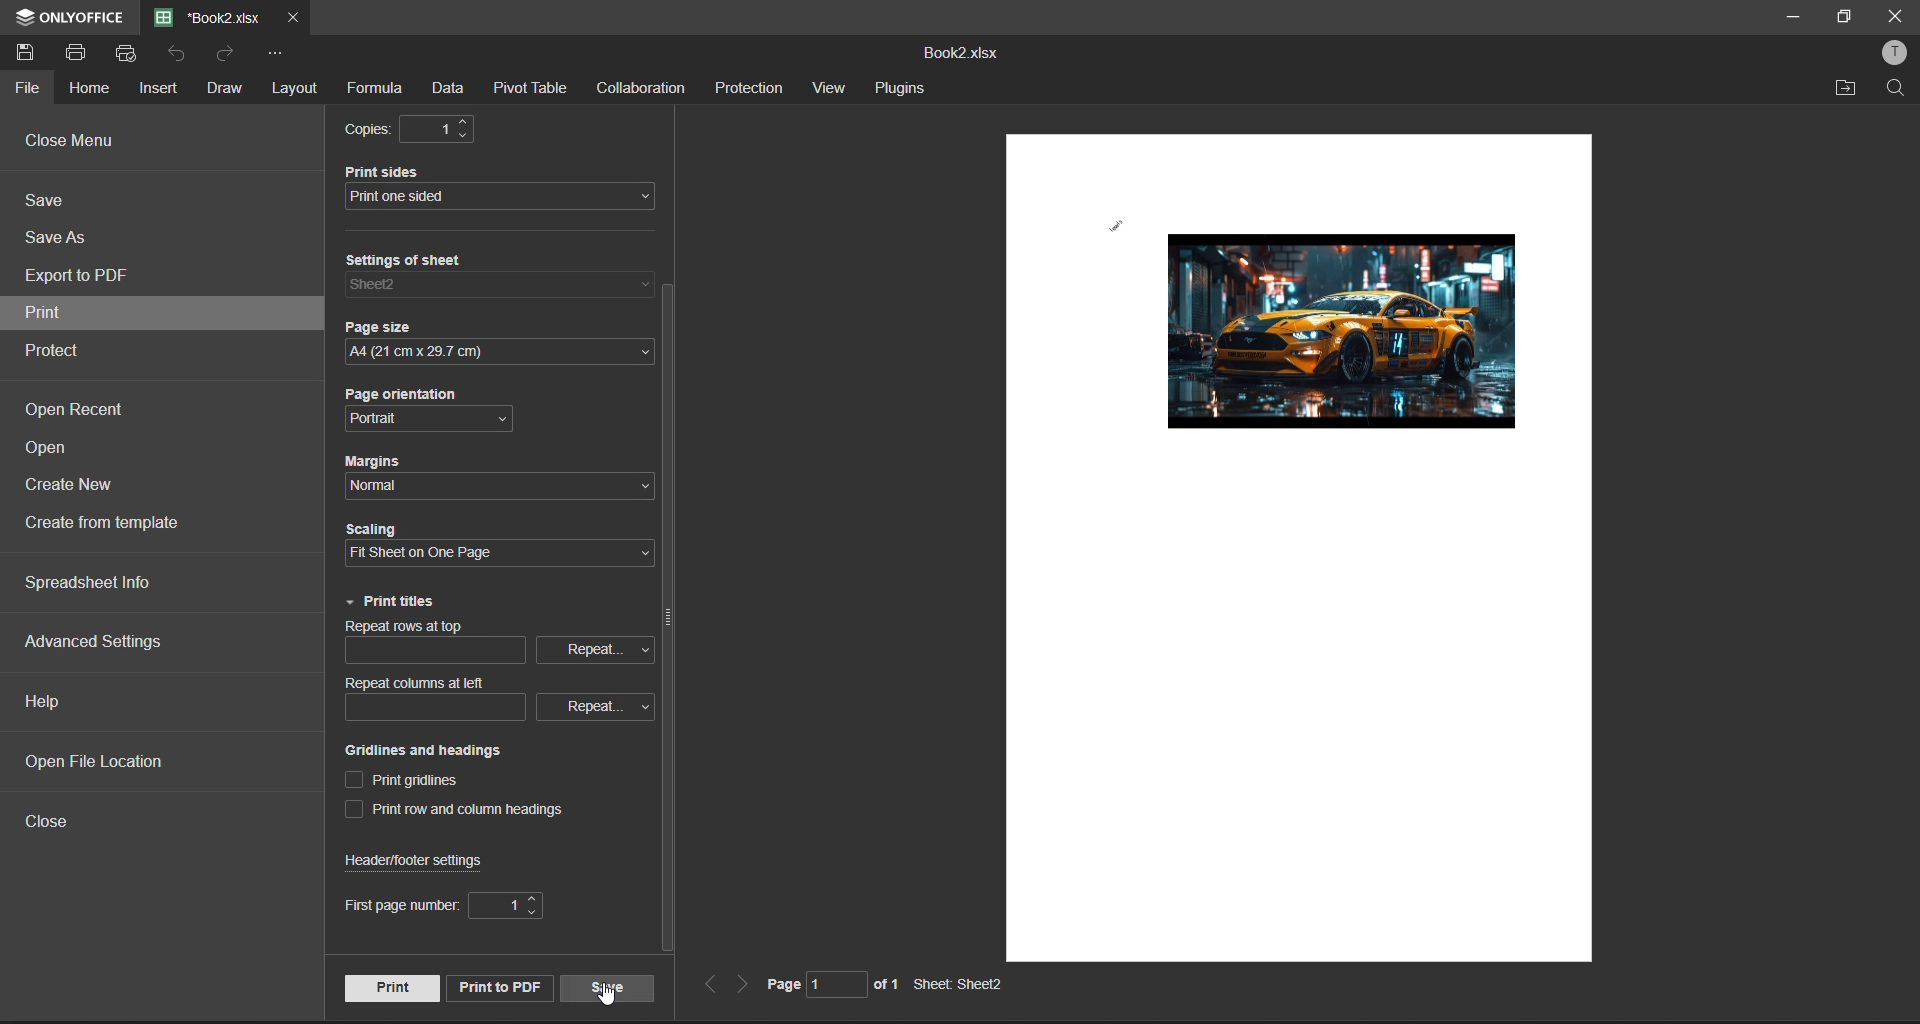  What do you see at coordinates (422, 861) in the screenshot?
I see `header/footer settings` at bounding box center [422, 861].